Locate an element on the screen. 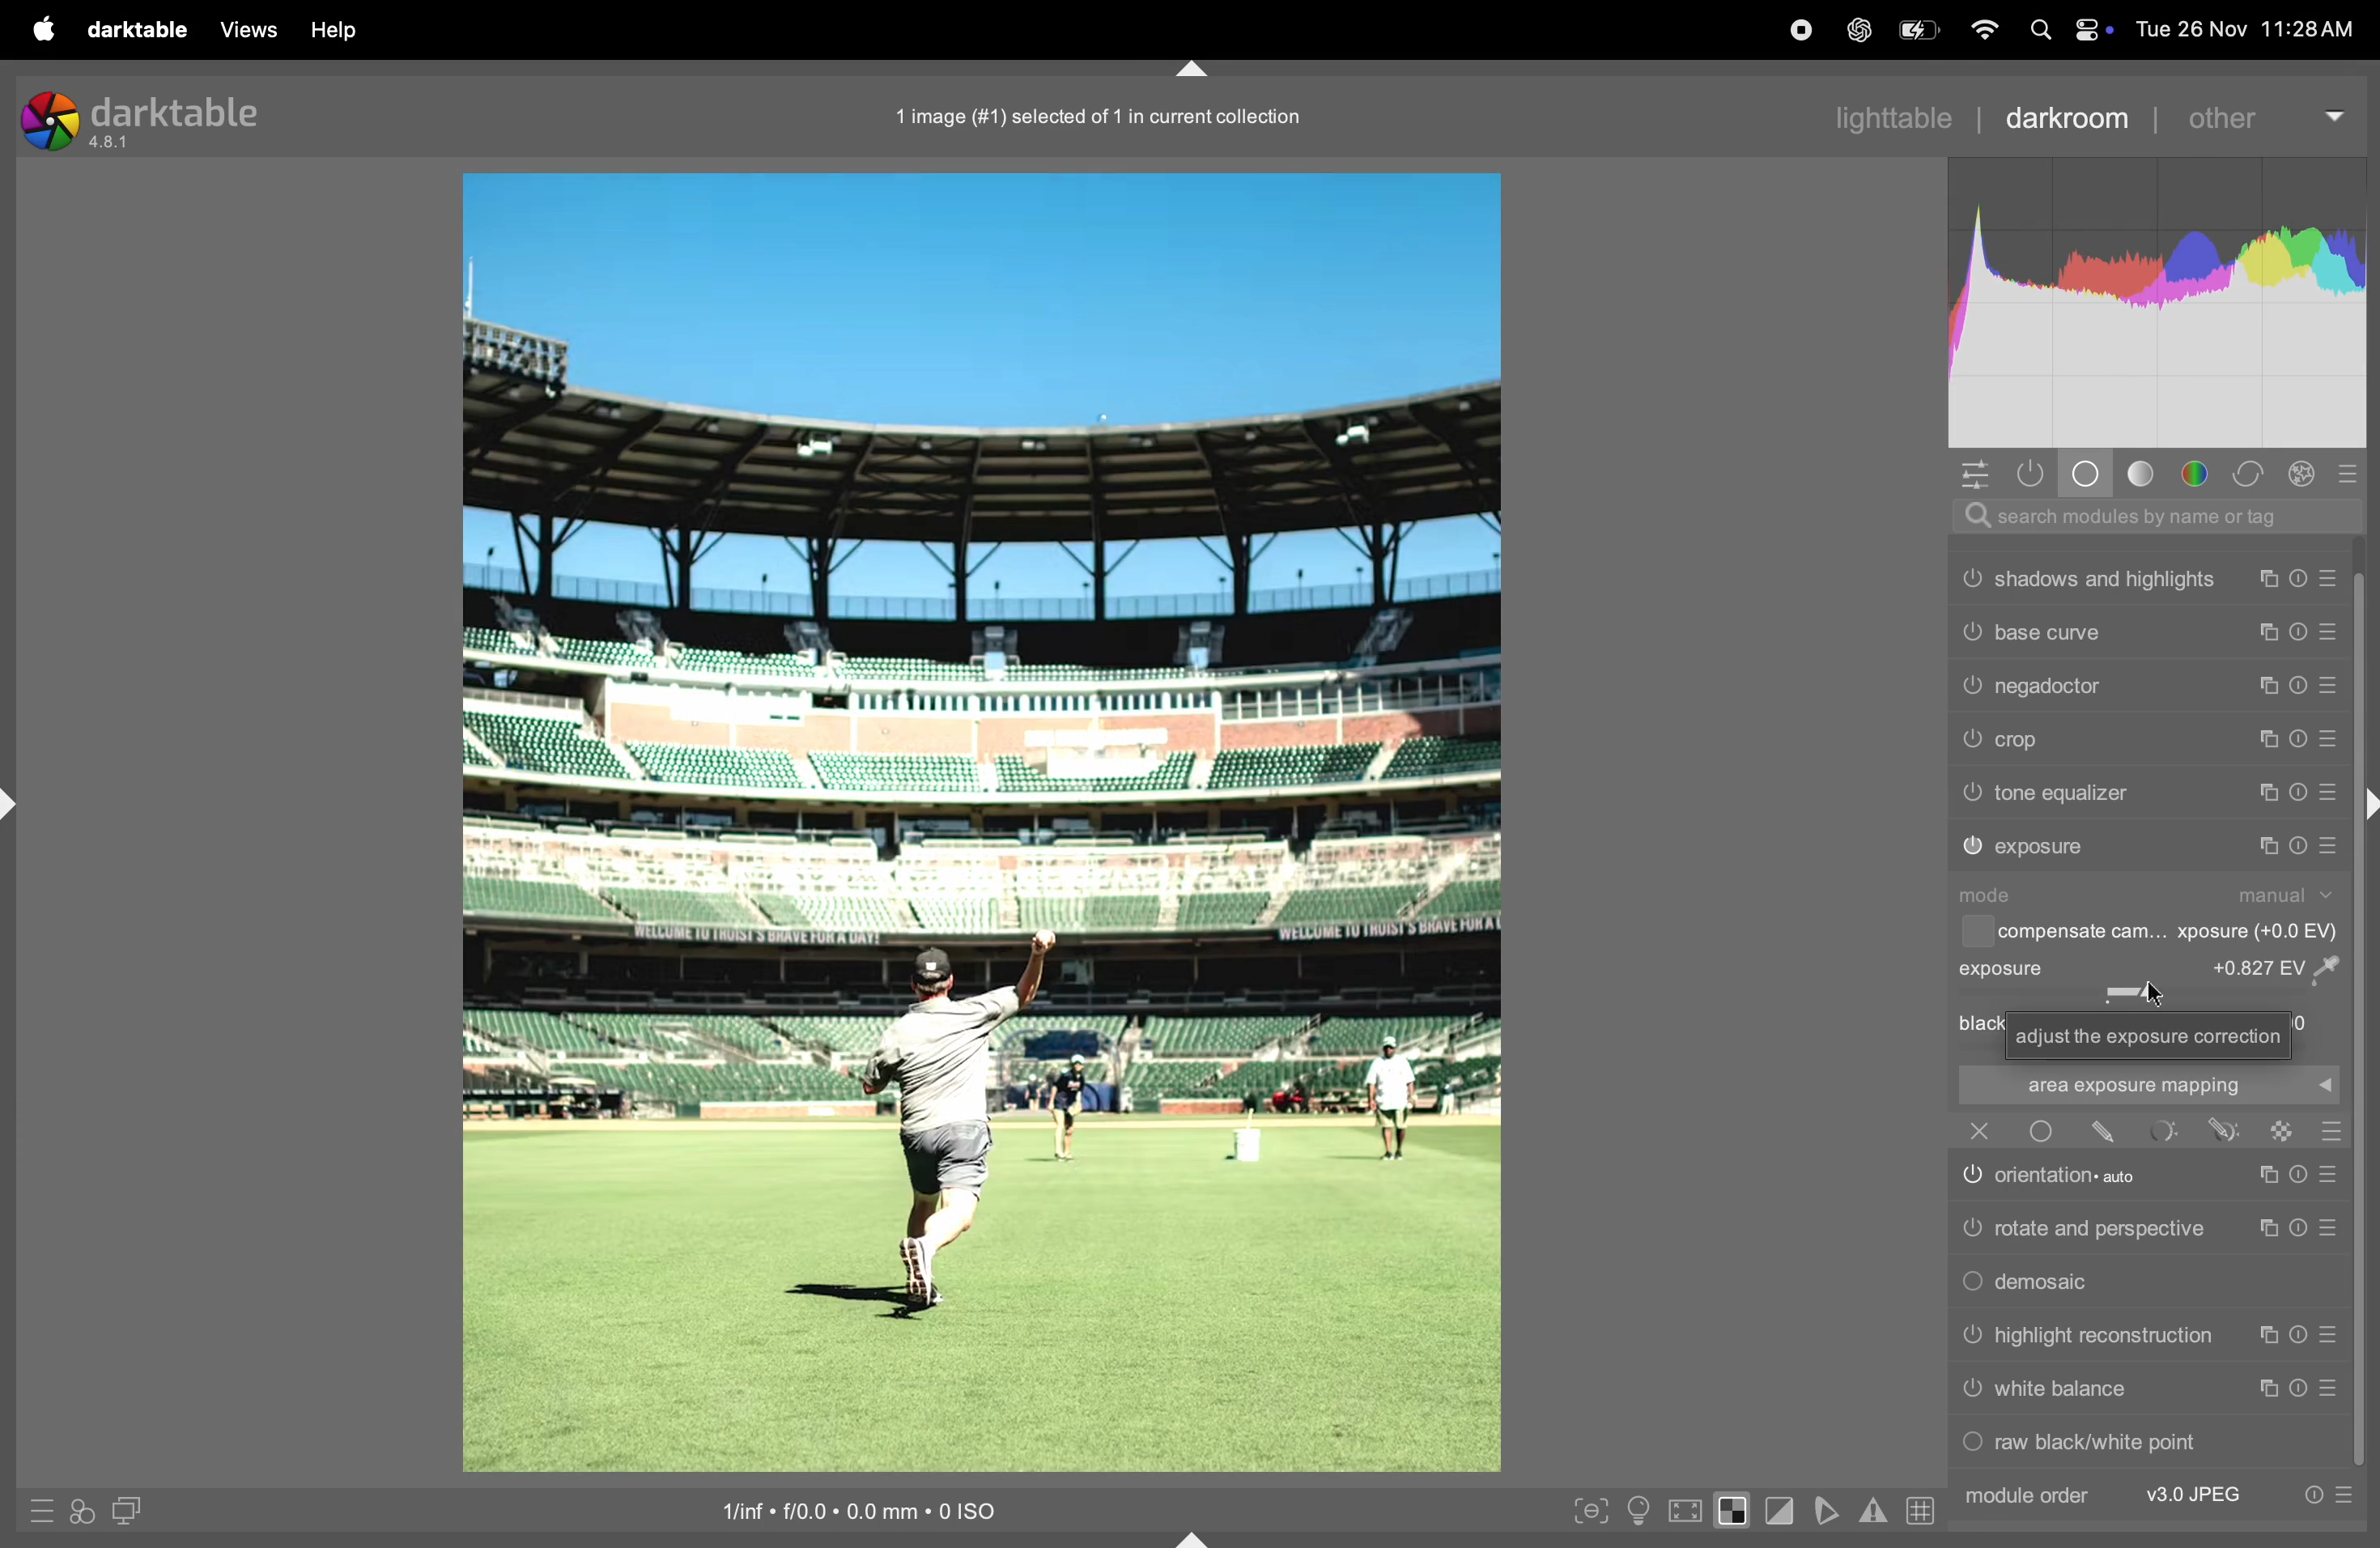  histogram is located at coordinates (2159, 302).